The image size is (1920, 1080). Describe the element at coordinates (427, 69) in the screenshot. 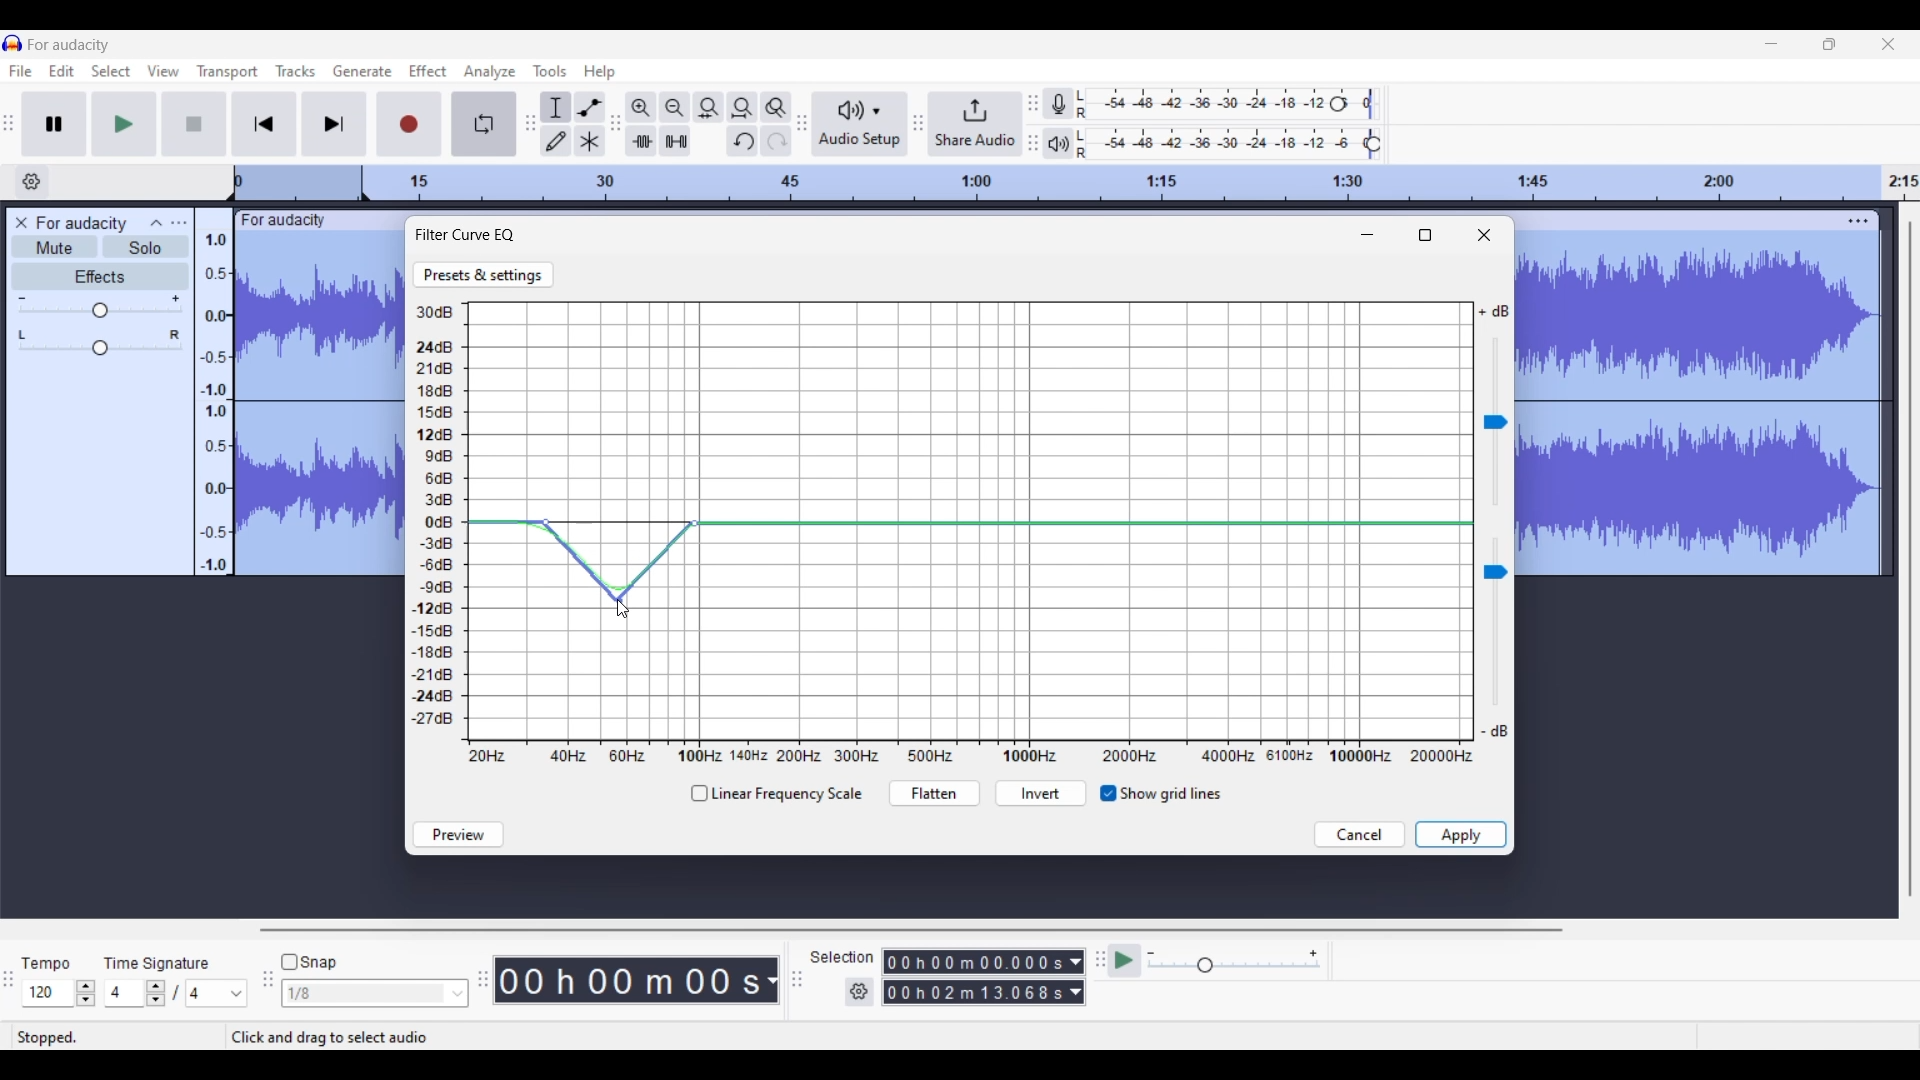

I see `Effect menu` at that location.